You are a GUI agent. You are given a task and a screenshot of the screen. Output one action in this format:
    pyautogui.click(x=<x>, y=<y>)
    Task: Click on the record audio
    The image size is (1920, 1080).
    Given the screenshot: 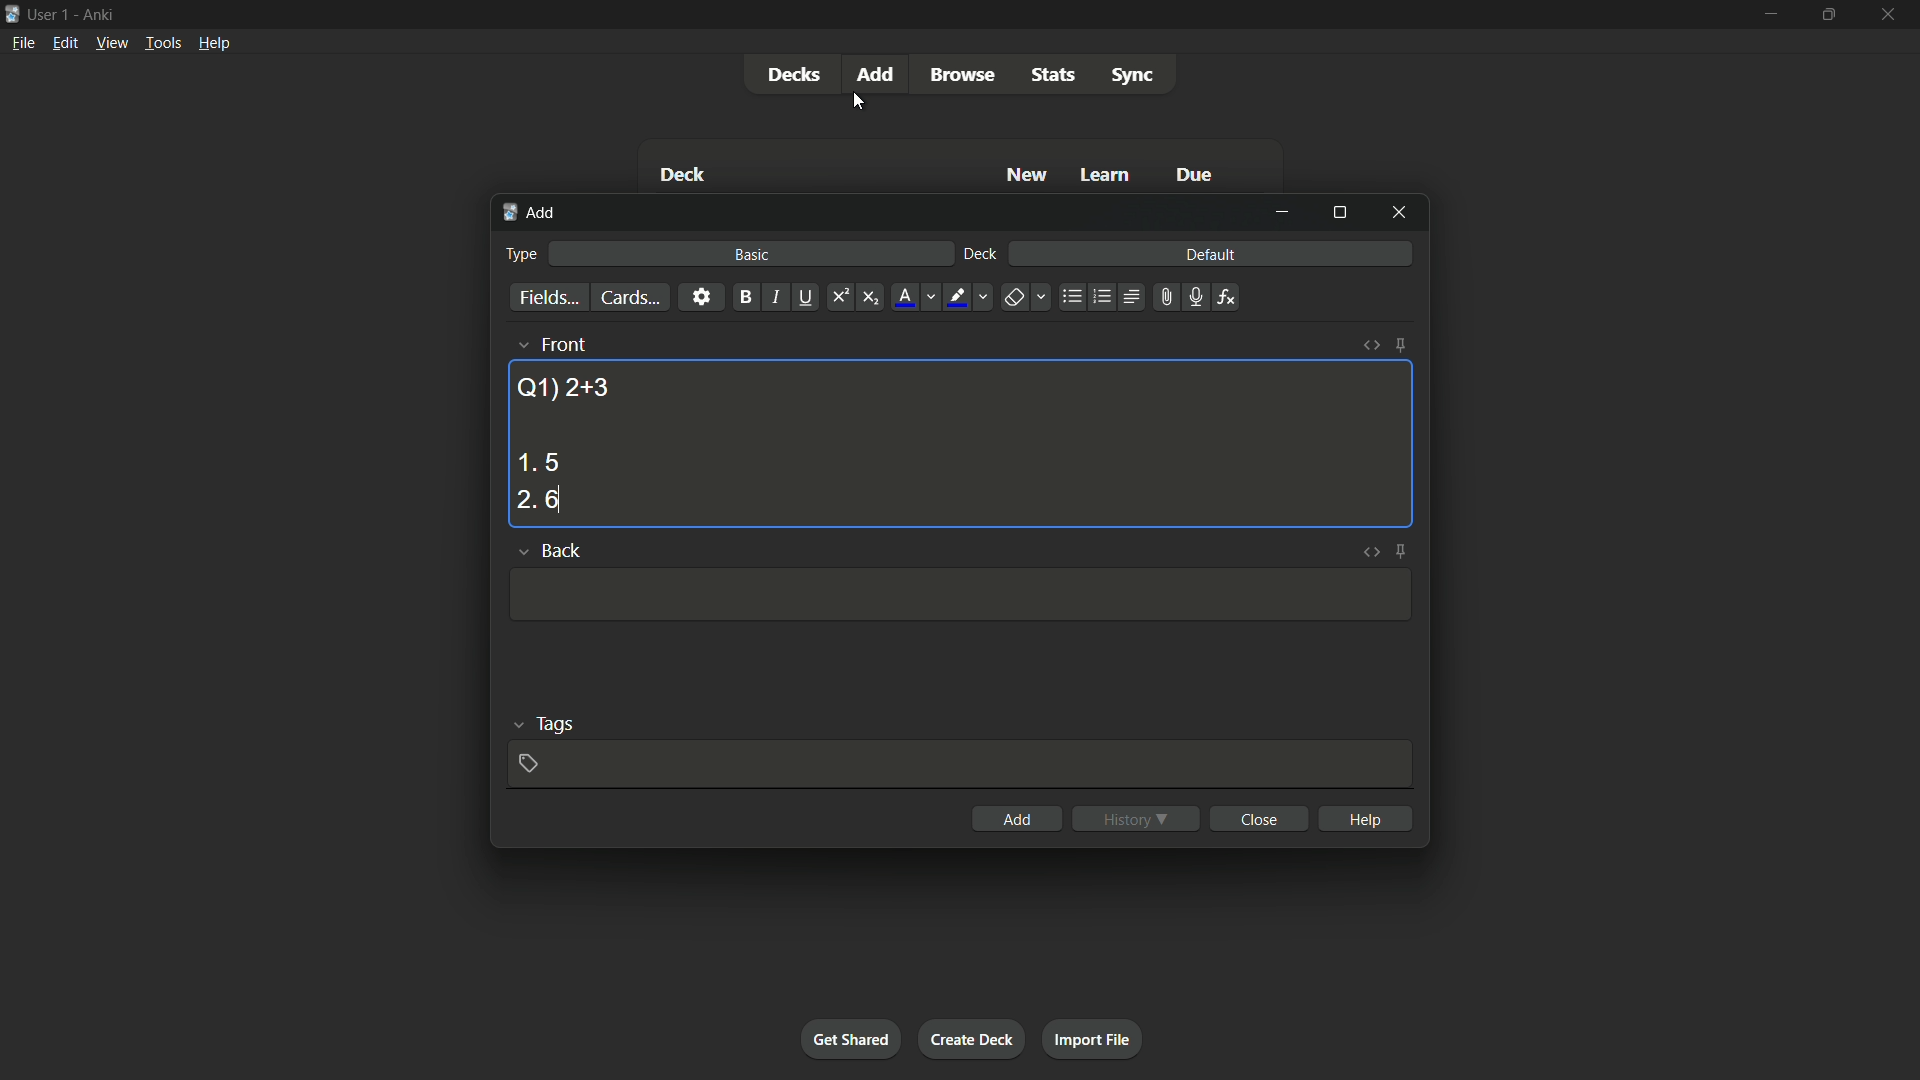 What is the action you would take?
    pyautogui.click(x=1194, y=298)
    